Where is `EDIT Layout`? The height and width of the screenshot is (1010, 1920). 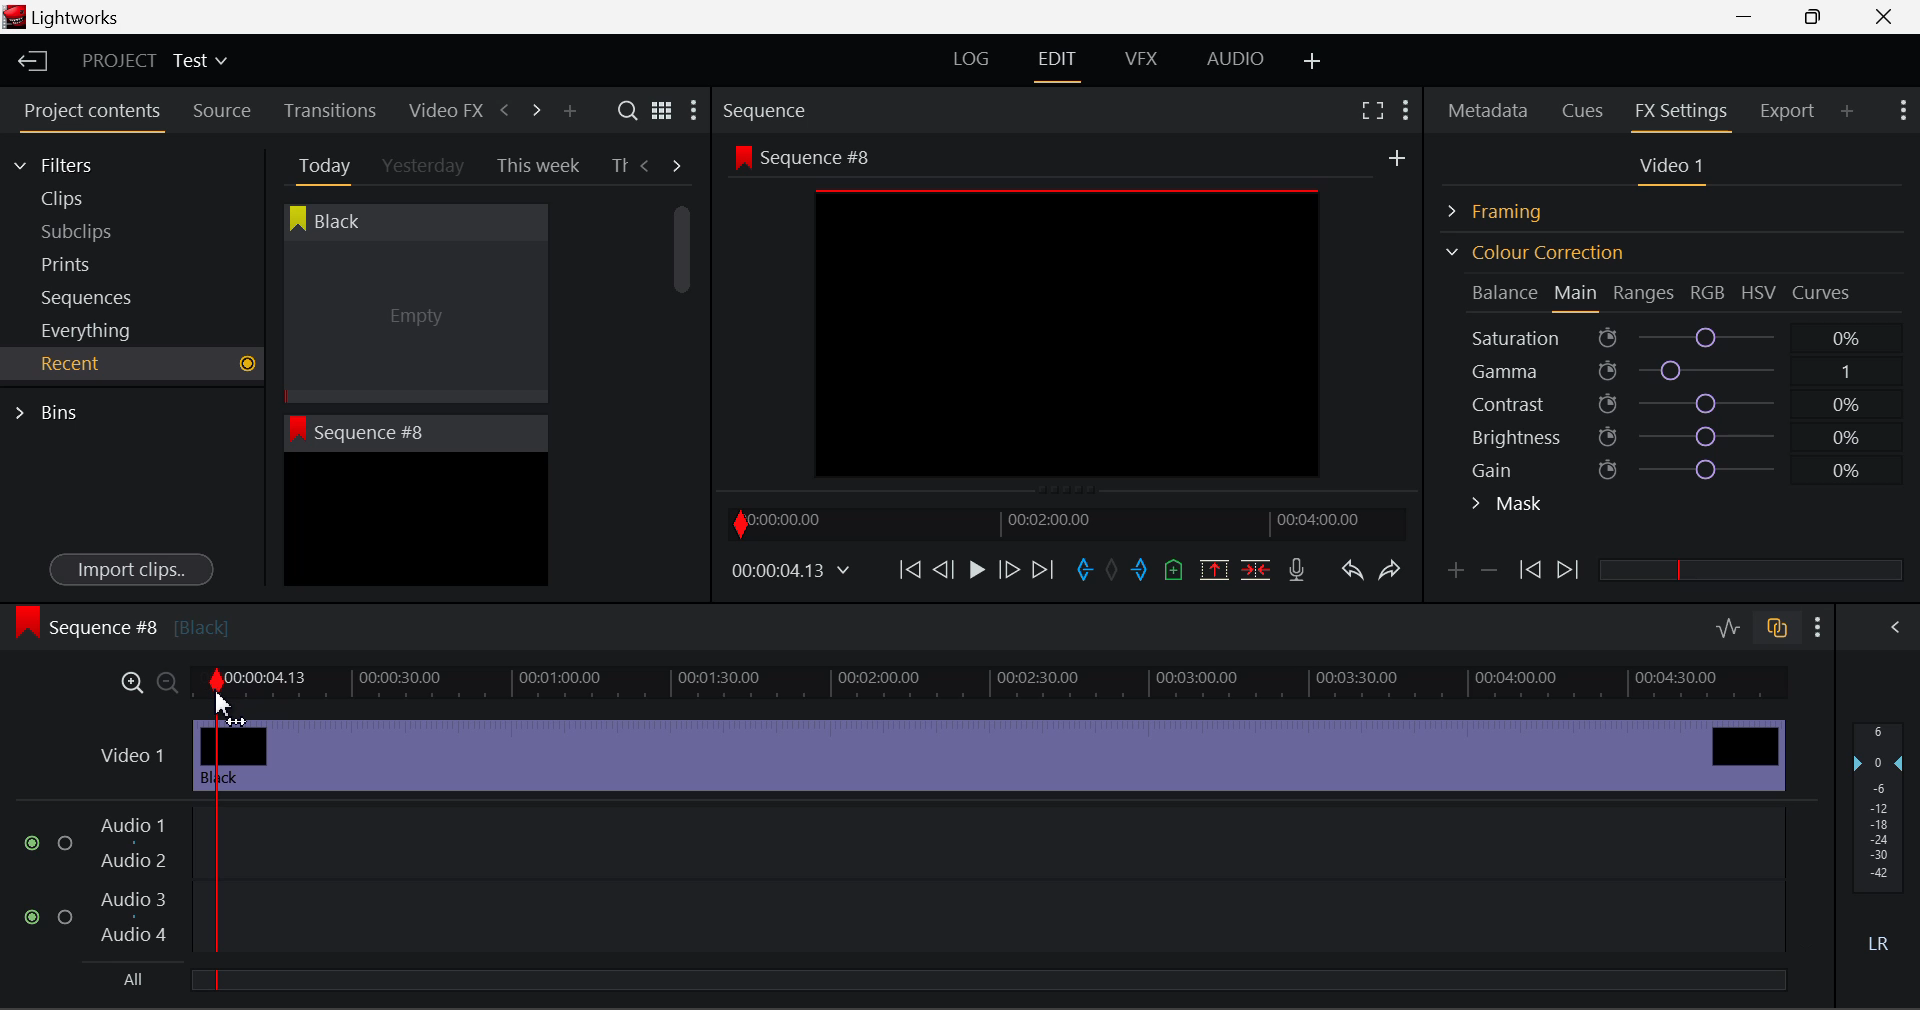
EDIT Layout is located at coordinates (1060, 63).